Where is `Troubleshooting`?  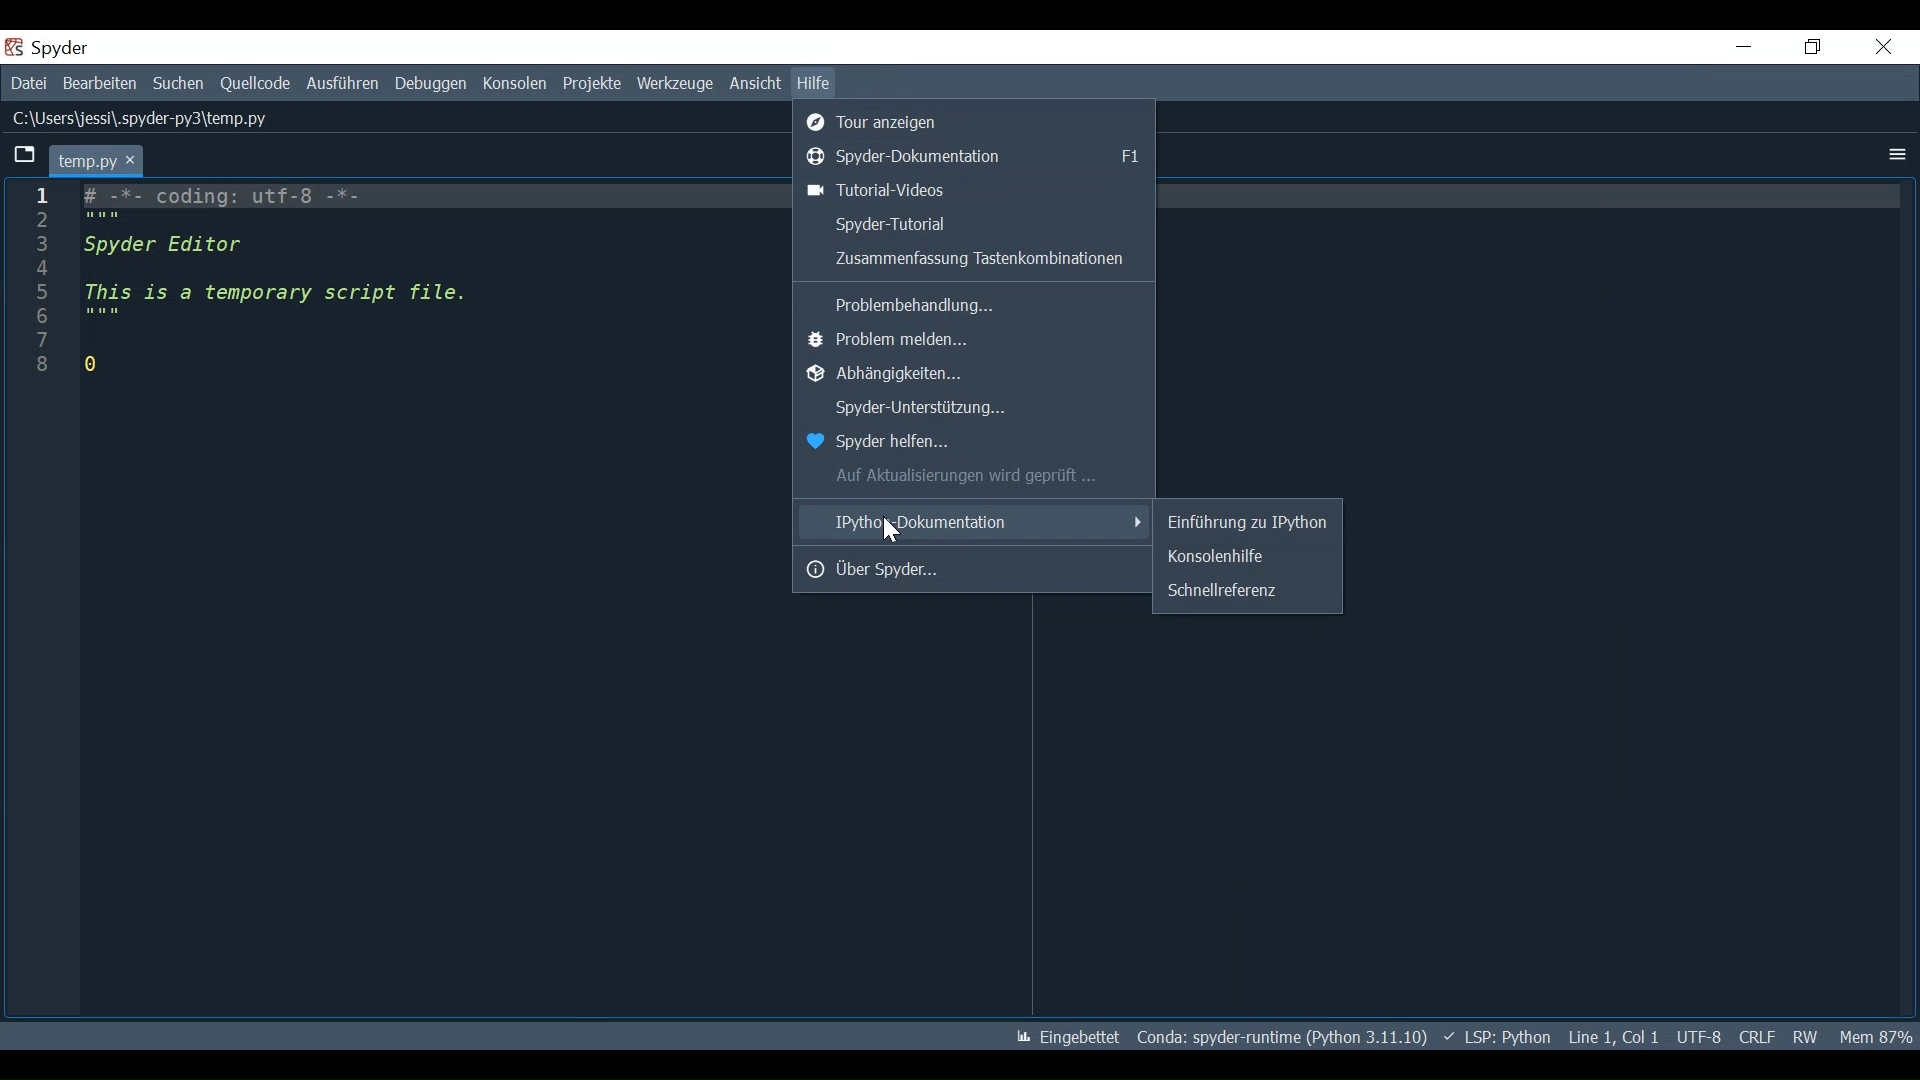 Troubleshooting is located at coordinates (974, 302).